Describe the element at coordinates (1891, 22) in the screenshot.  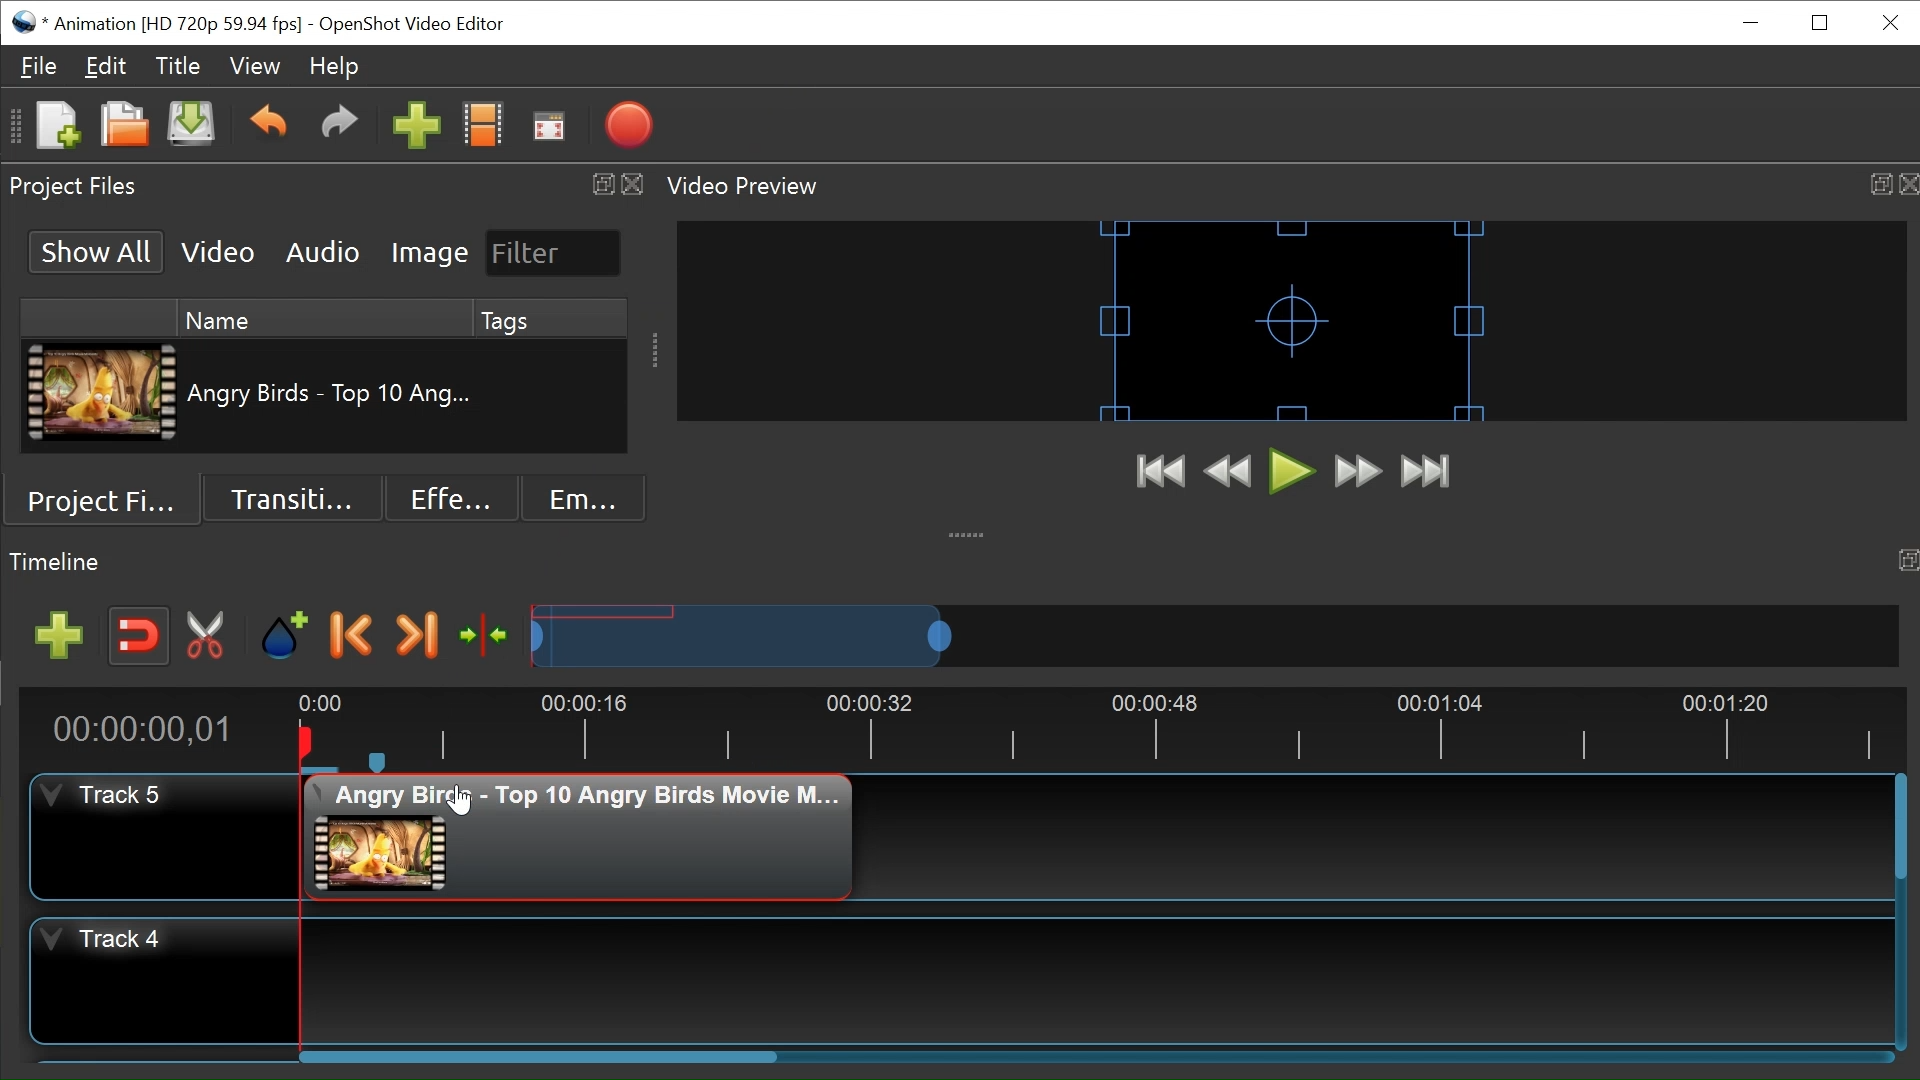
I see `Close` at that location.